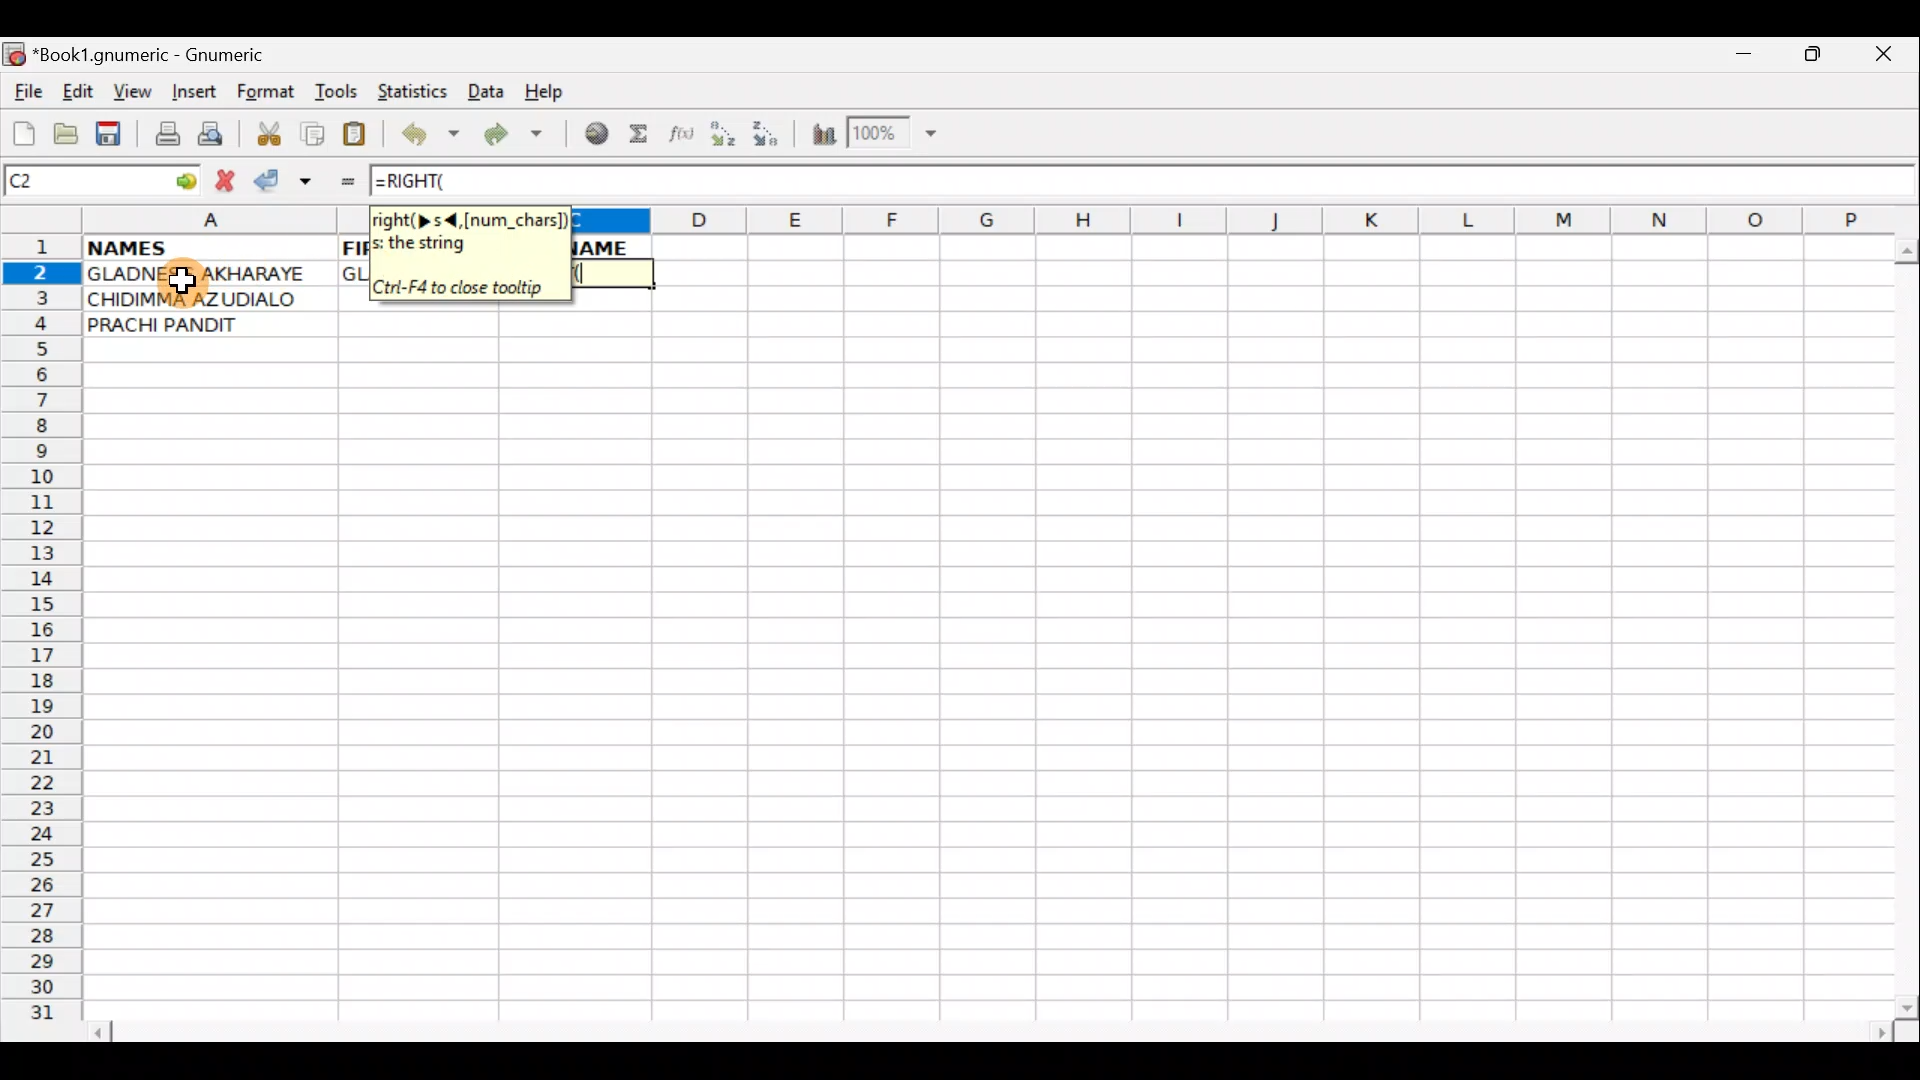  Describe the element at coordinates (518, 137) in the screenshot. I see `Redo undone action` at that location.